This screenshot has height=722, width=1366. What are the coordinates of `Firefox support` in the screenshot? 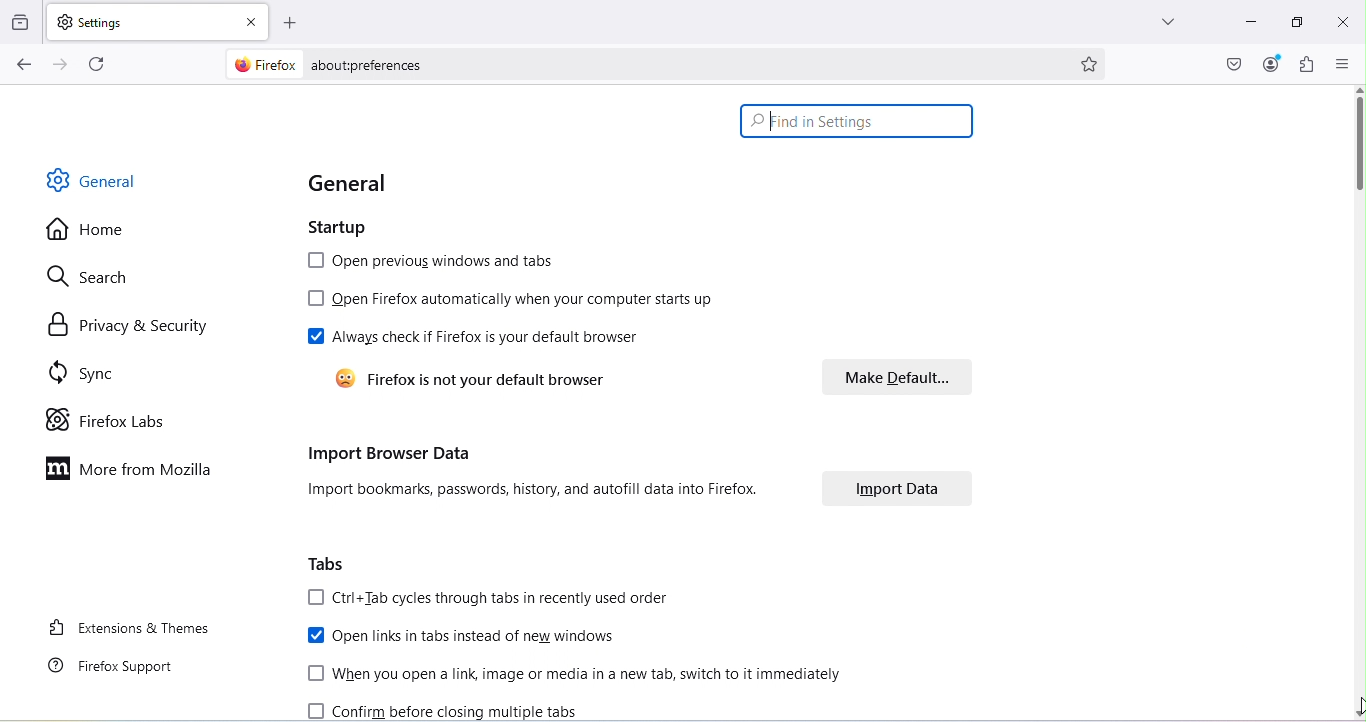 It's located at (120, 672).